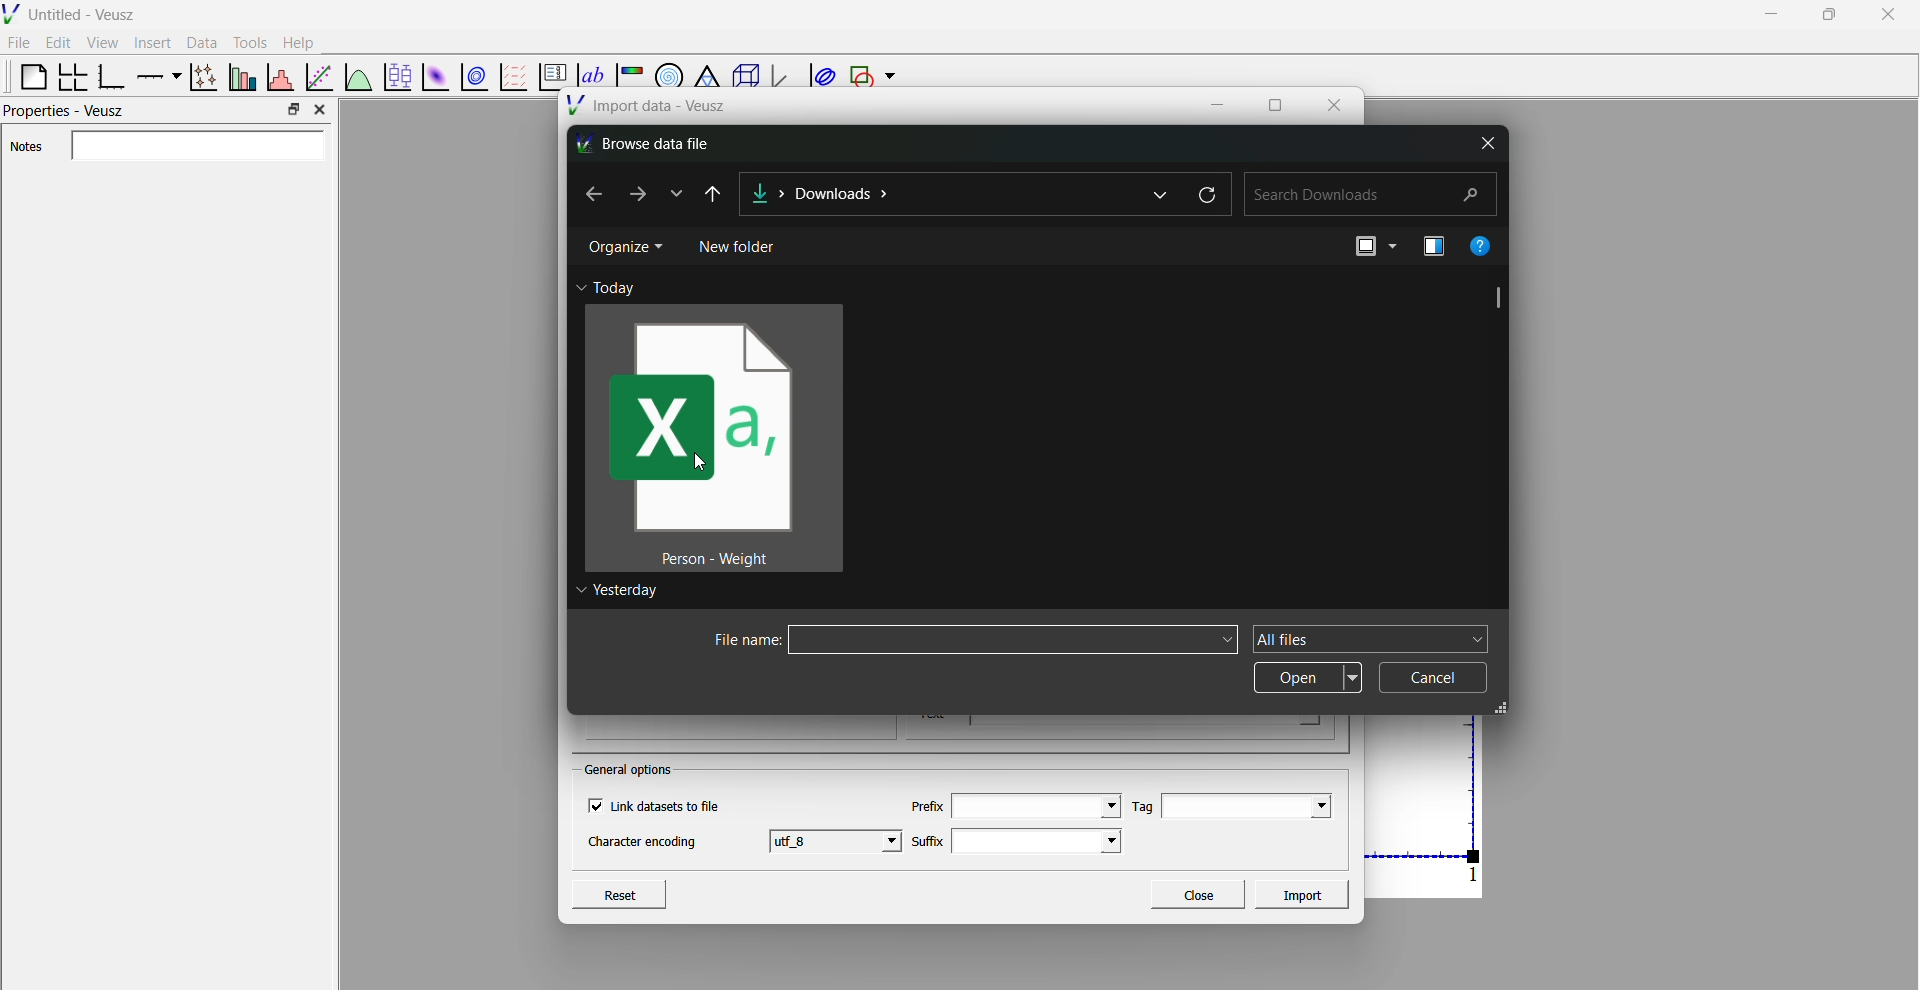  I want to click on Prefix, so click(927, 800).